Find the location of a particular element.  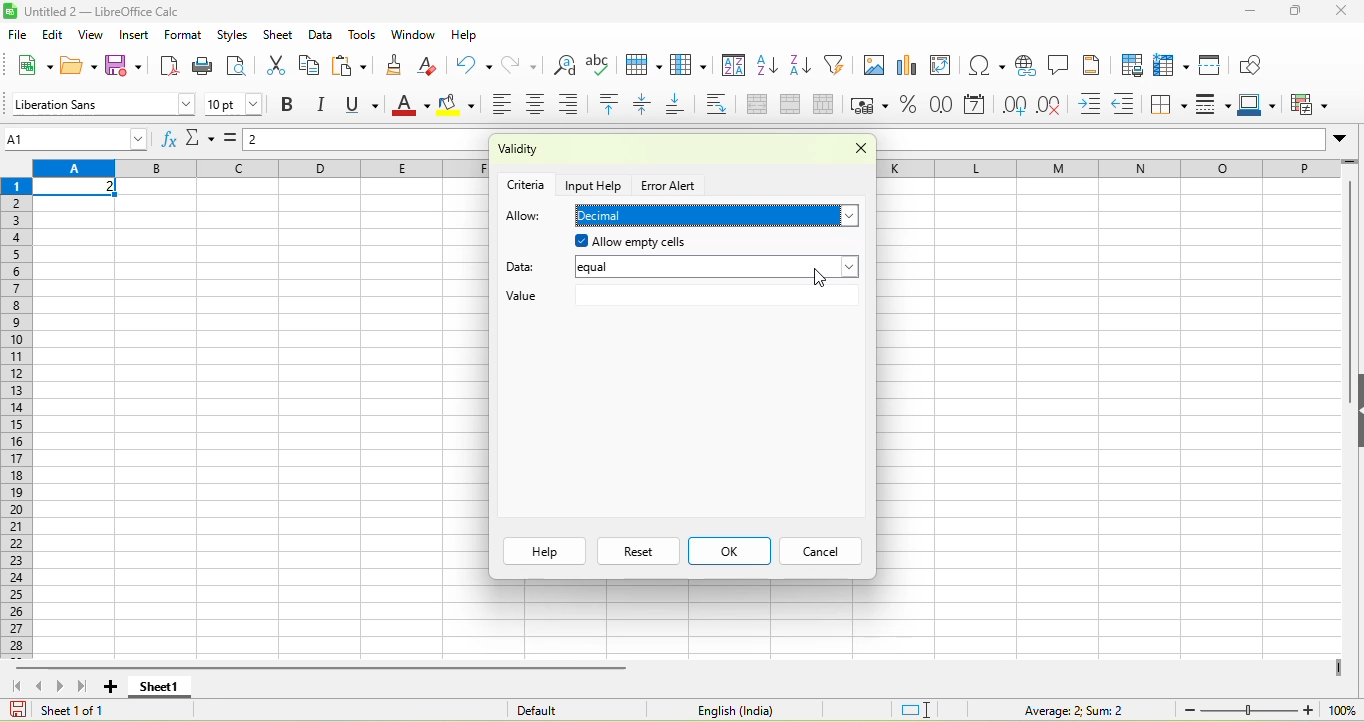

rows and column is located at coordinates (1173, 65).